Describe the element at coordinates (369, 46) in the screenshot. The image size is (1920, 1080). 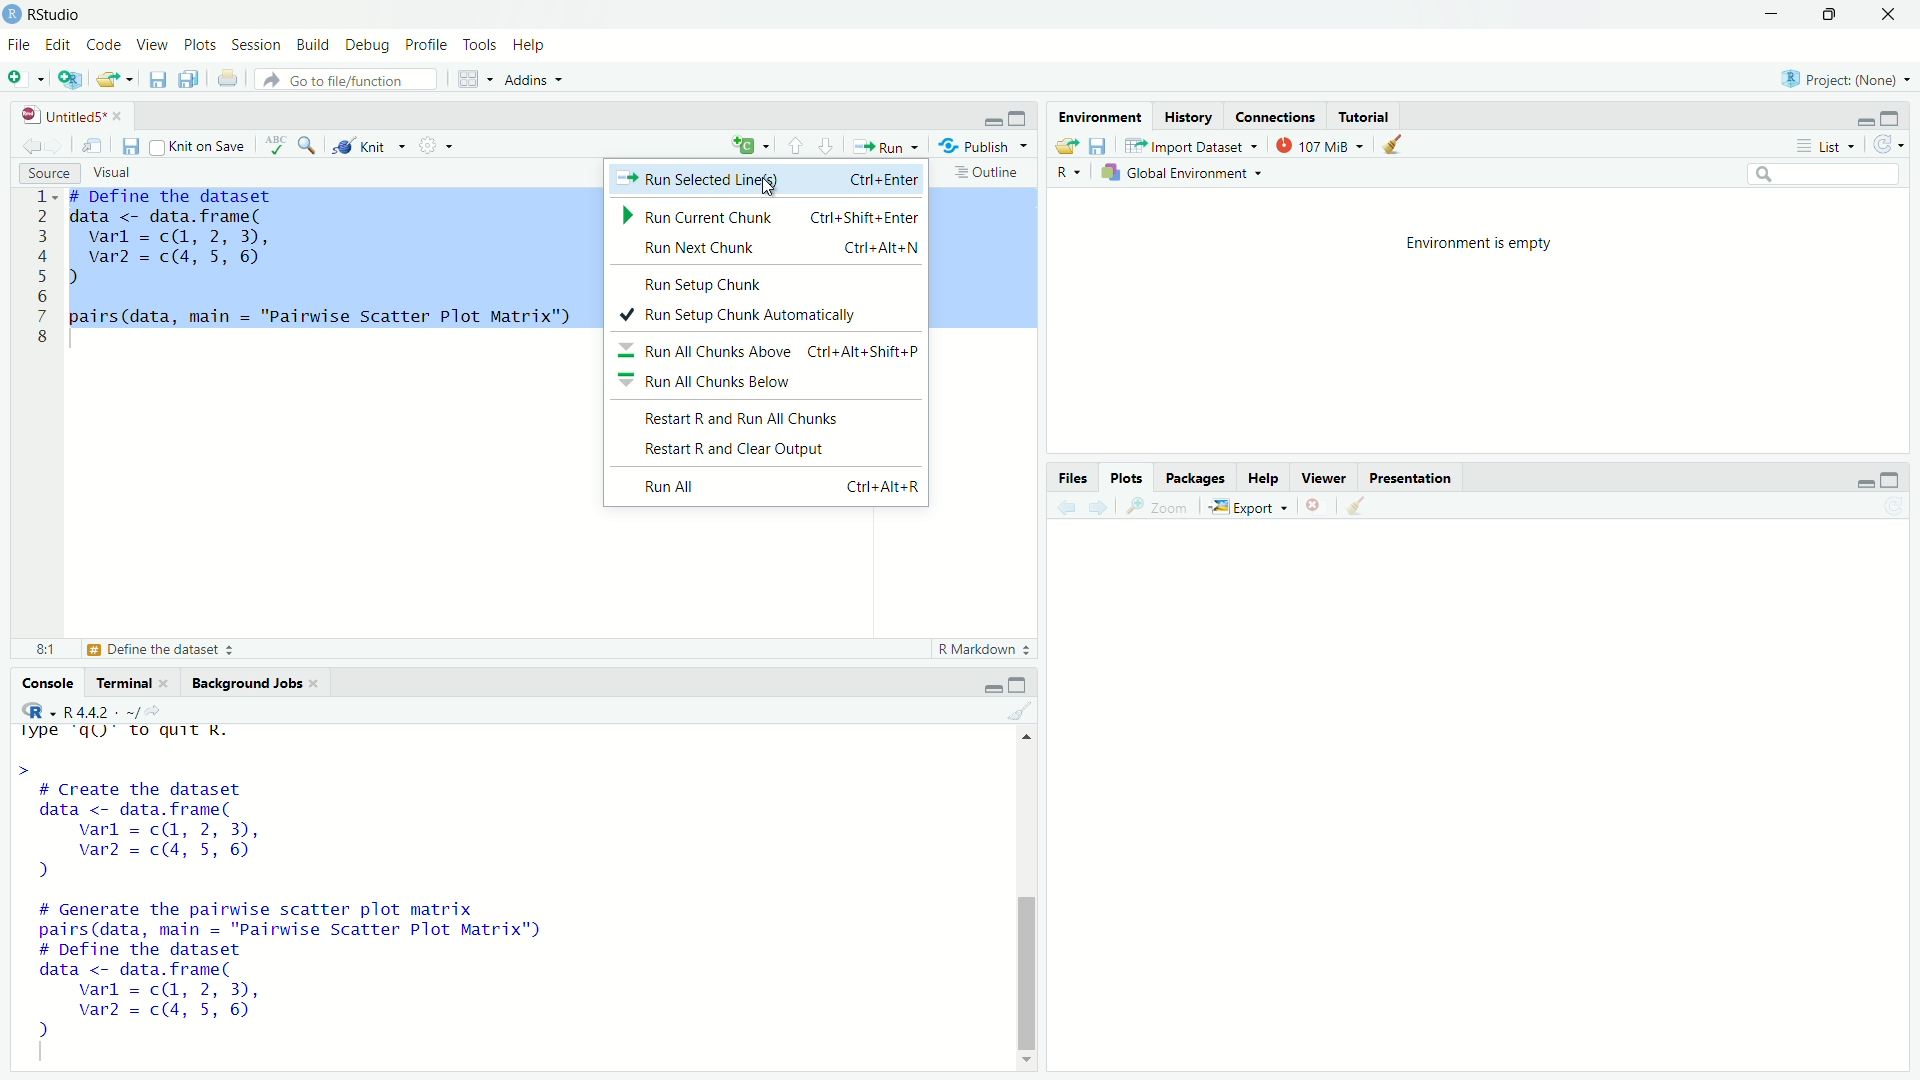
I see `Debug` at that location.